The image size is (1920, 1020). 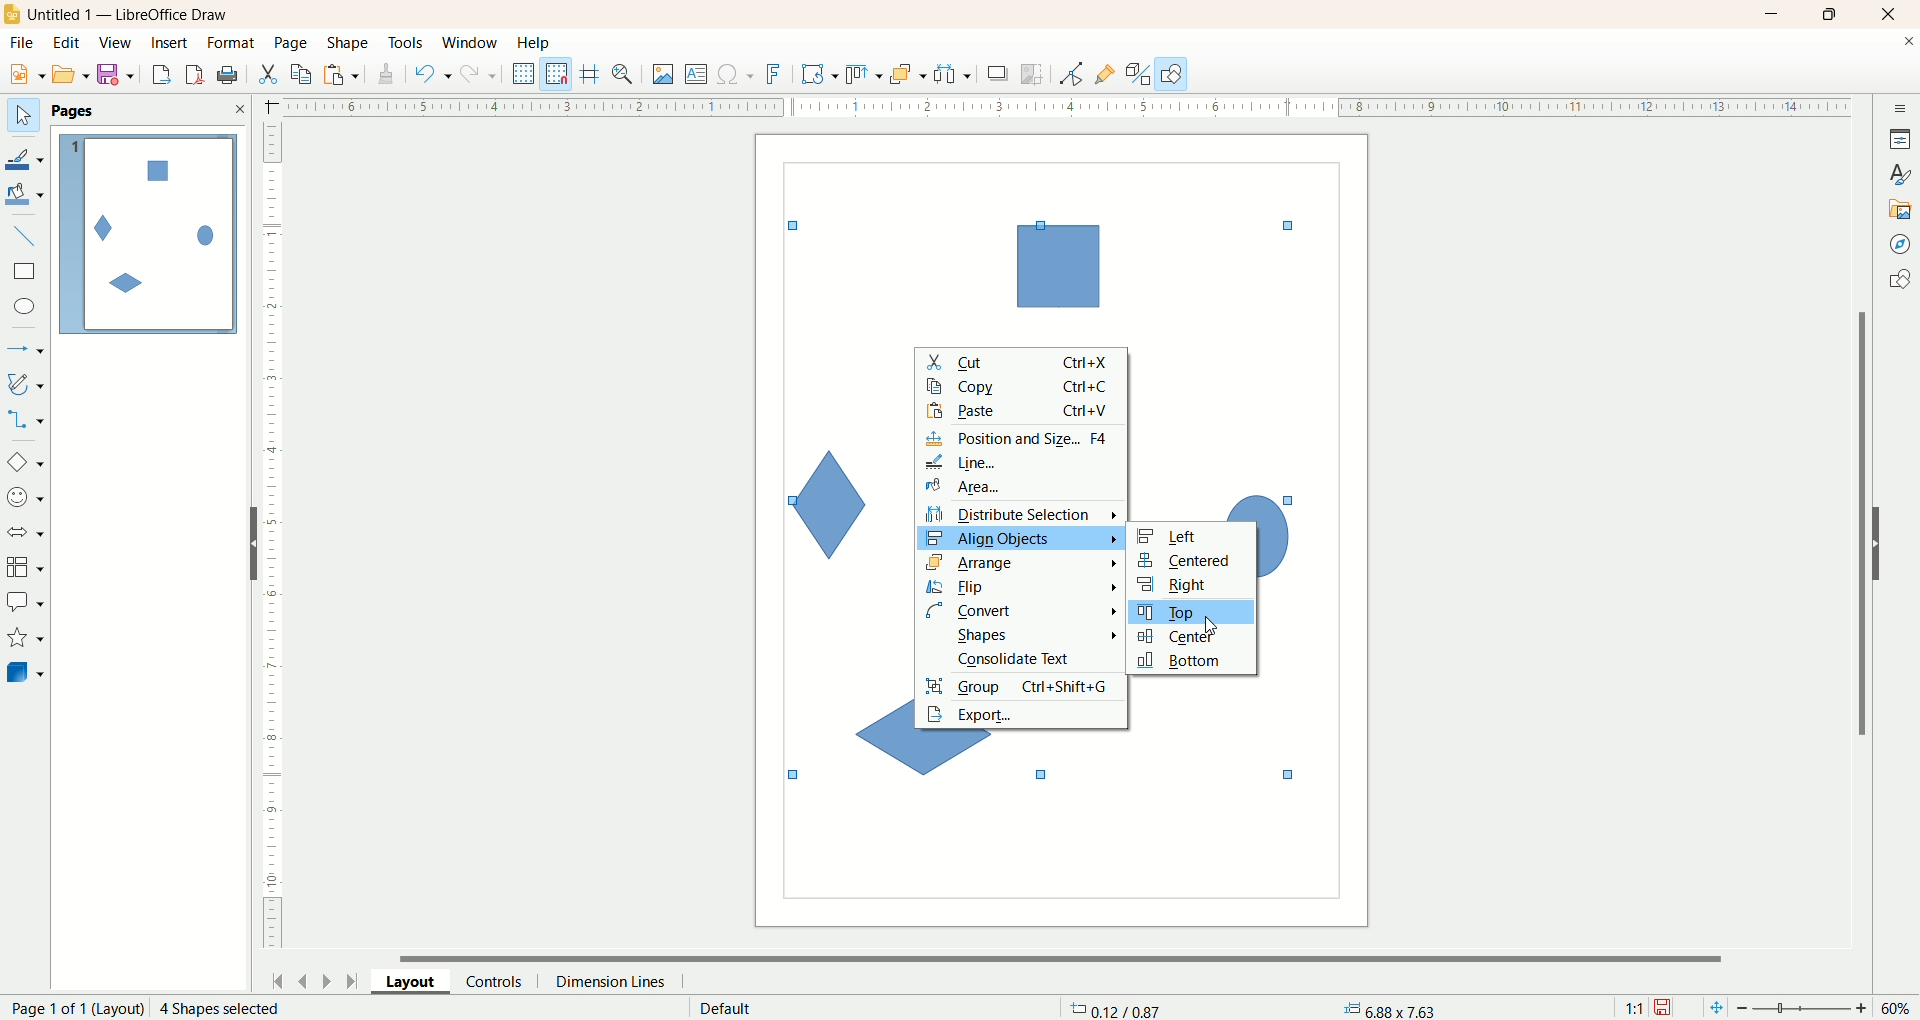 I want to click on close, so click(x=1893, y=15).